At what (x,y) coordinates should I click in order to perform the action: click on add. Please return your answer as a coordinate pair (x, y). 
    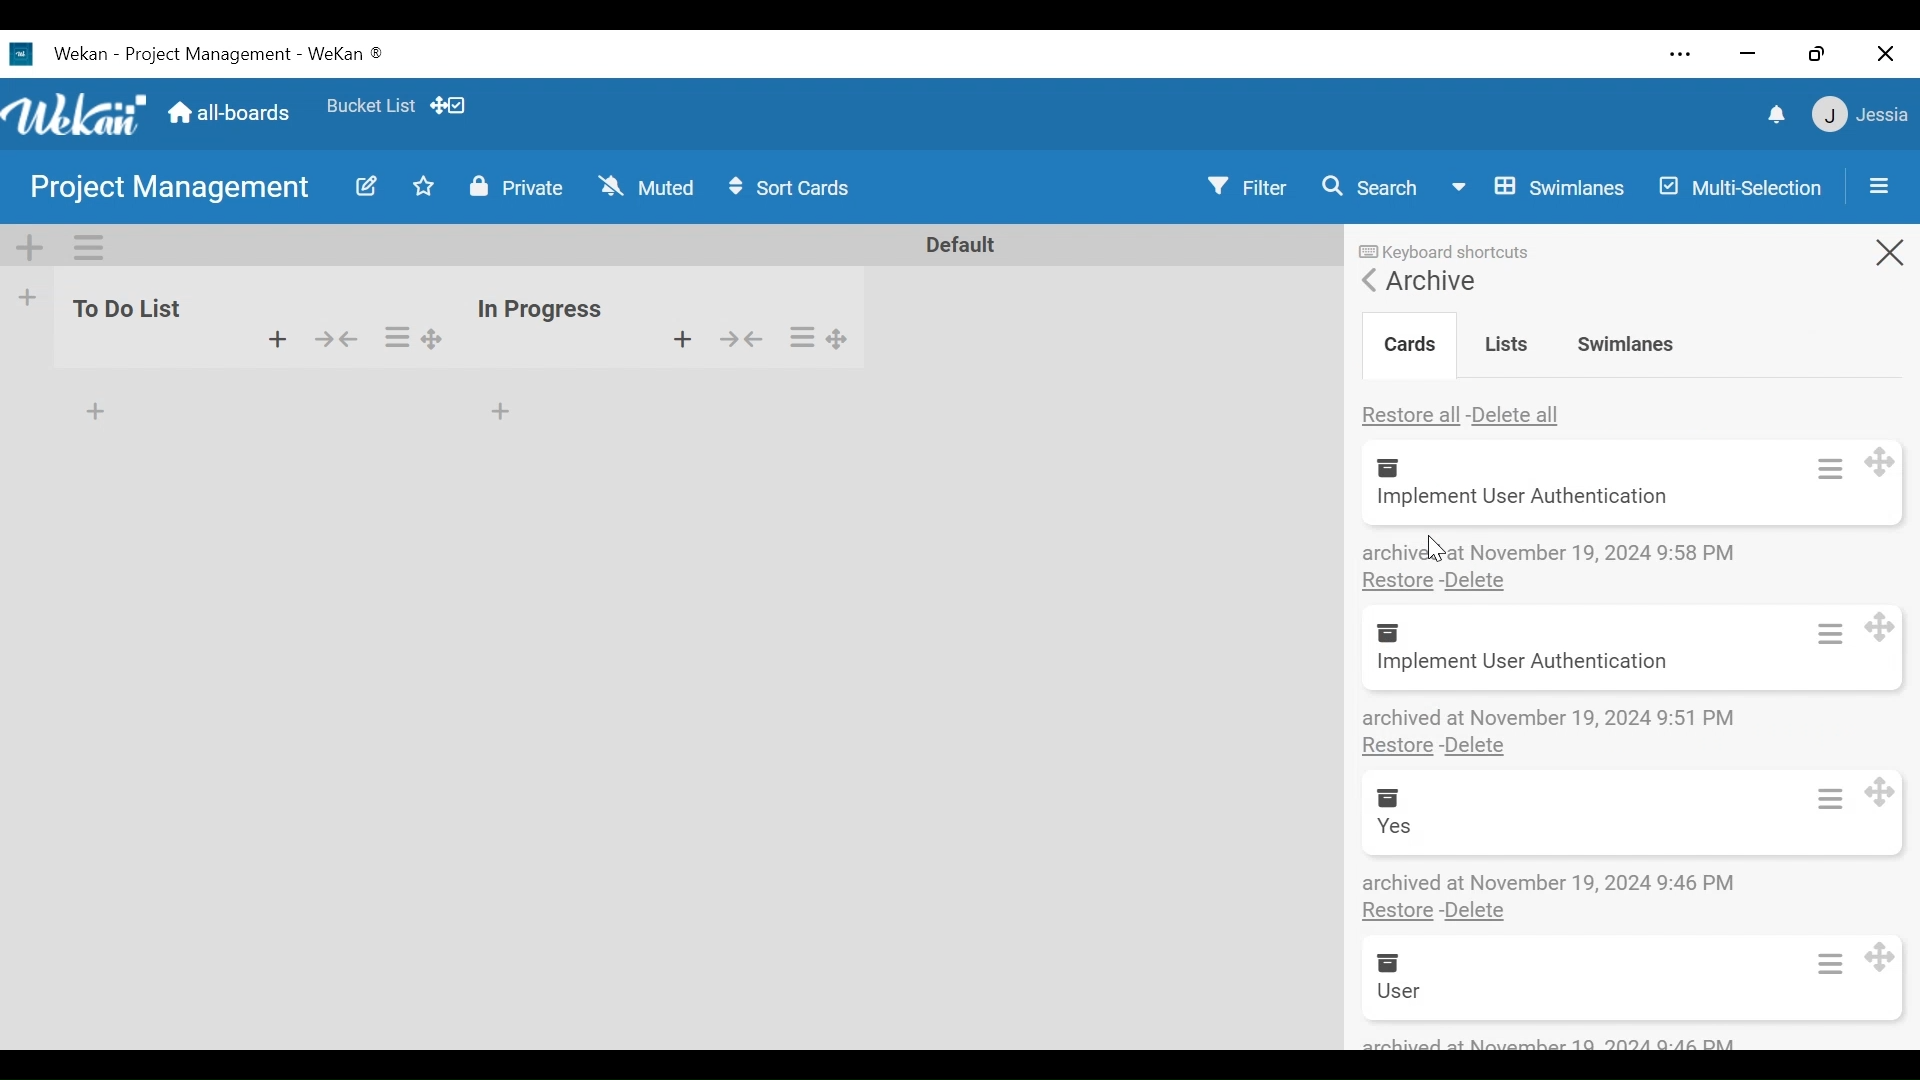
    Looking at the image, I should click on (669, 339).